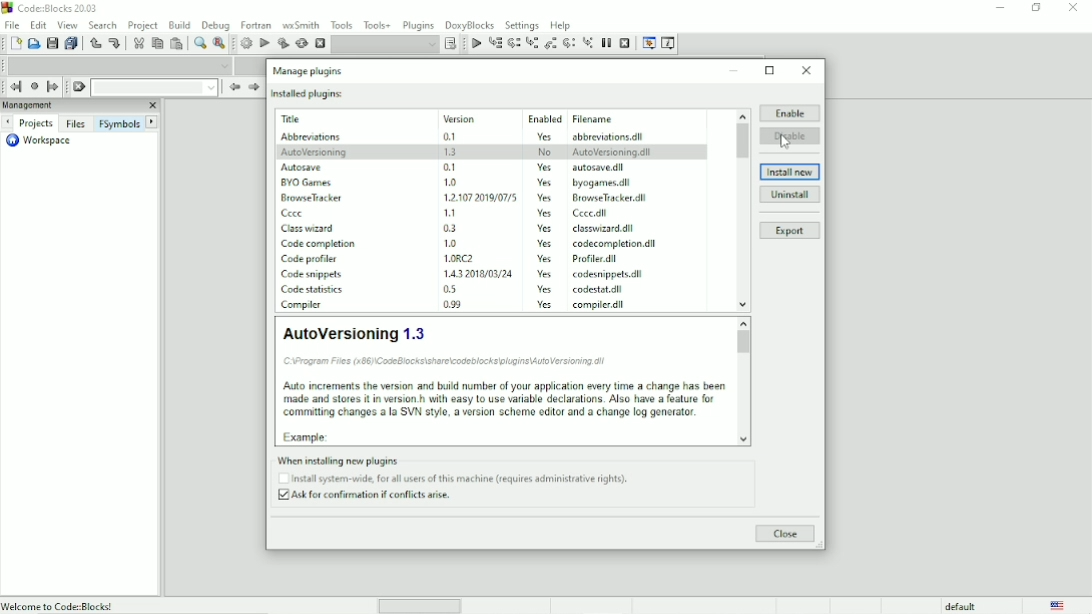 This screenshot has width=1092, height=614. I want to click on Compiler, so click(304, 306).